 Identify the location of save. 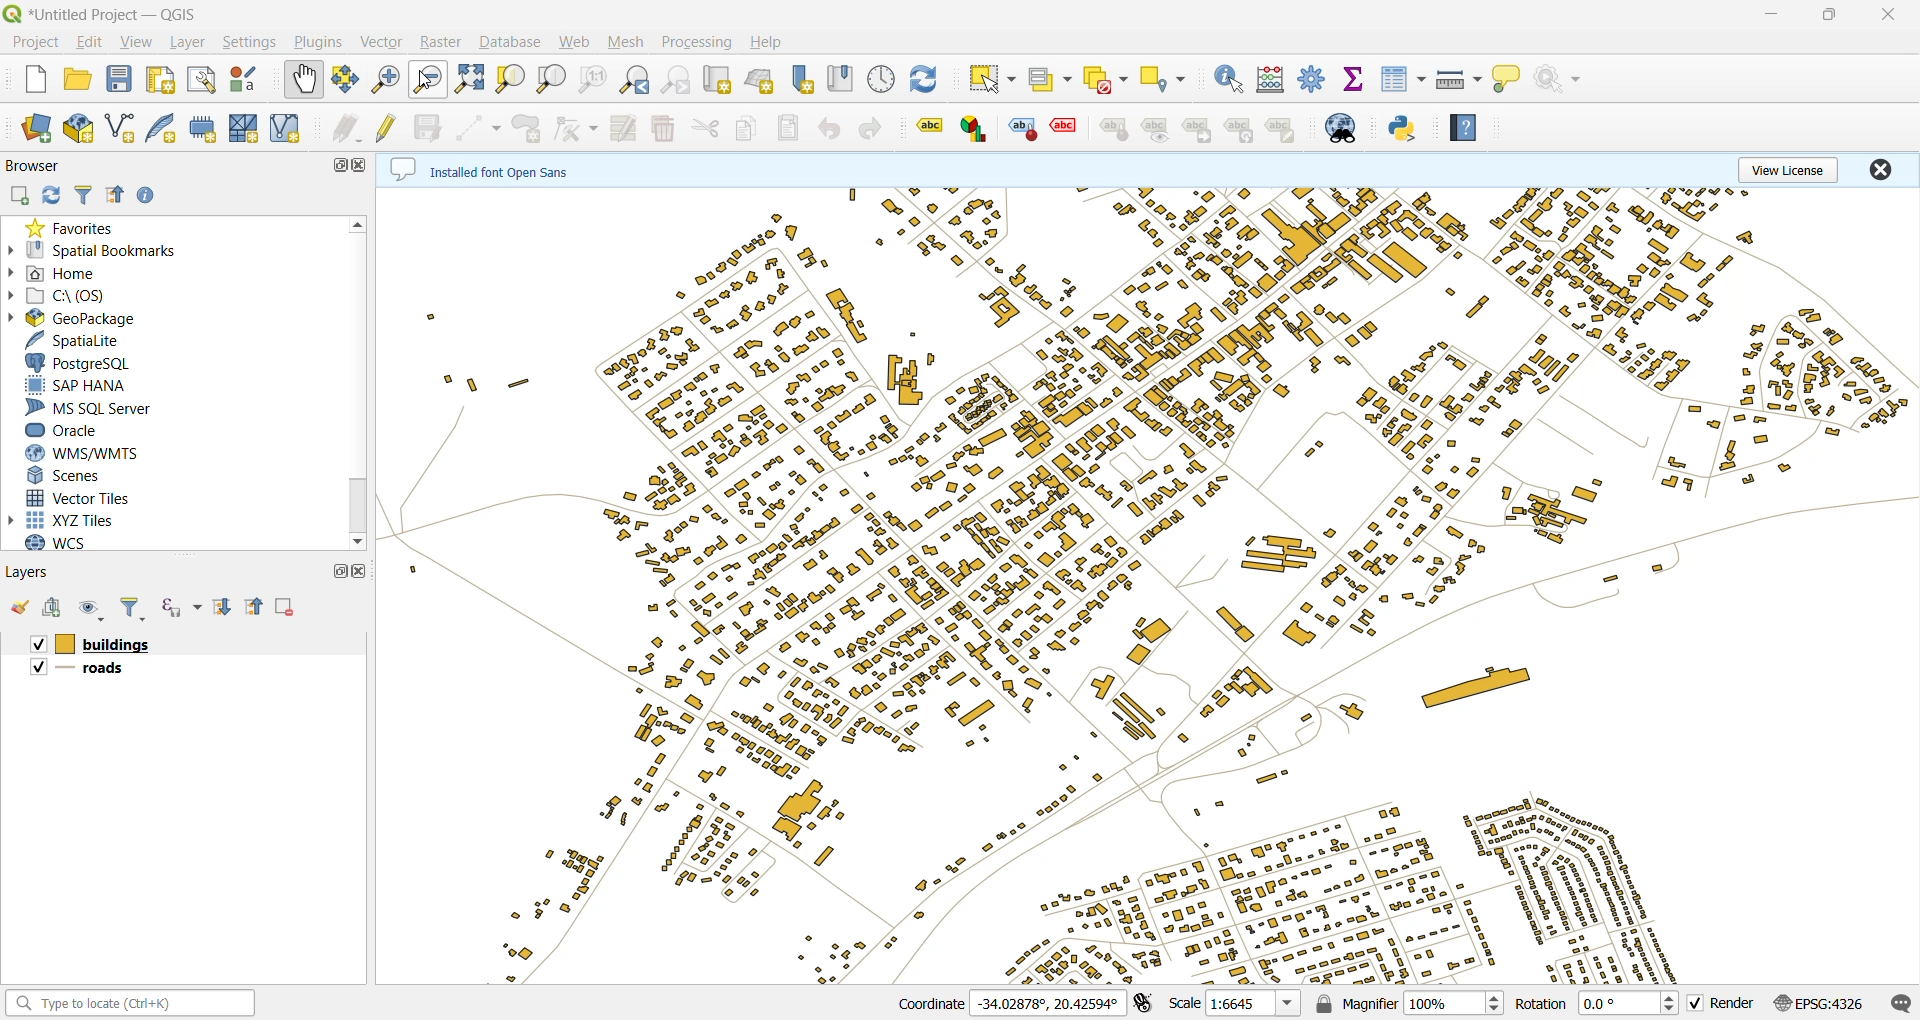
(125, 82).